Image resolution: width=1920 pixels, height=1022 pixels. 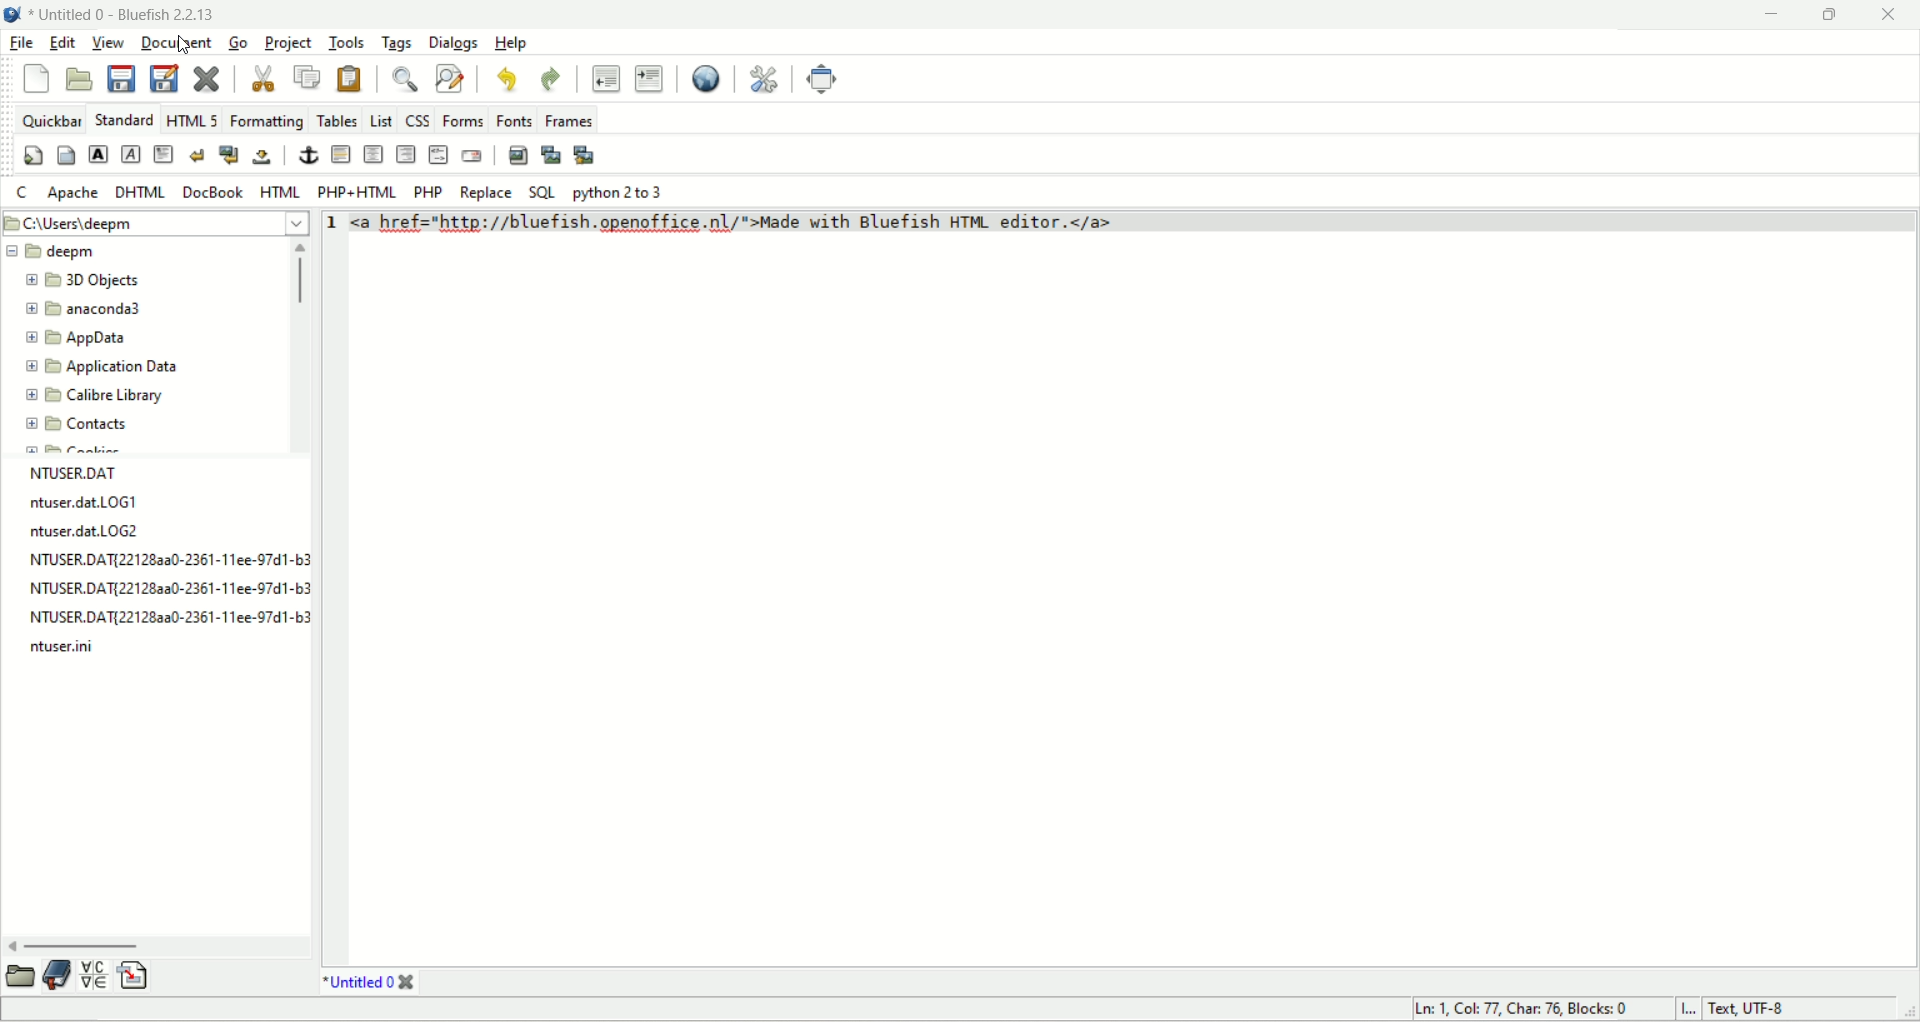 I want to click on python 2 to 3, so click(x=620, y=190).